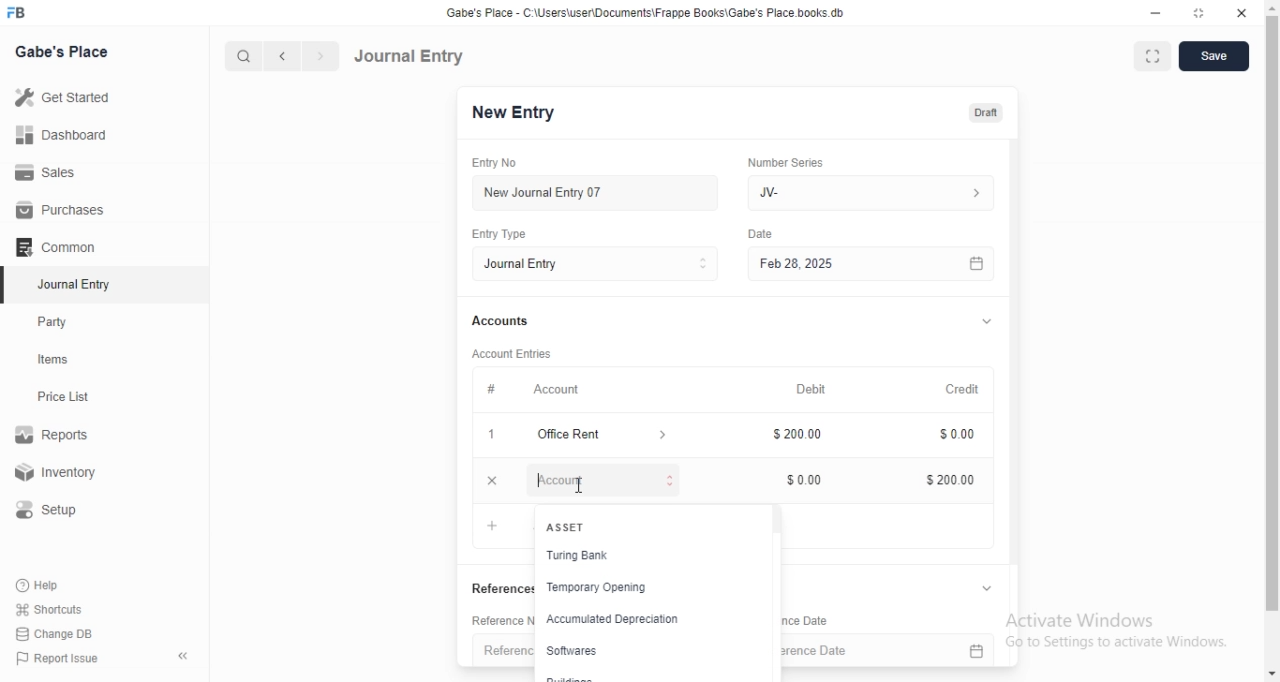 Image resolution: width=1280 pixels, height=682 pixels. What do you see at coordinates (64, 51) in the screenshot?
I see `Gabe's Place` at bounding box center [64, 51].